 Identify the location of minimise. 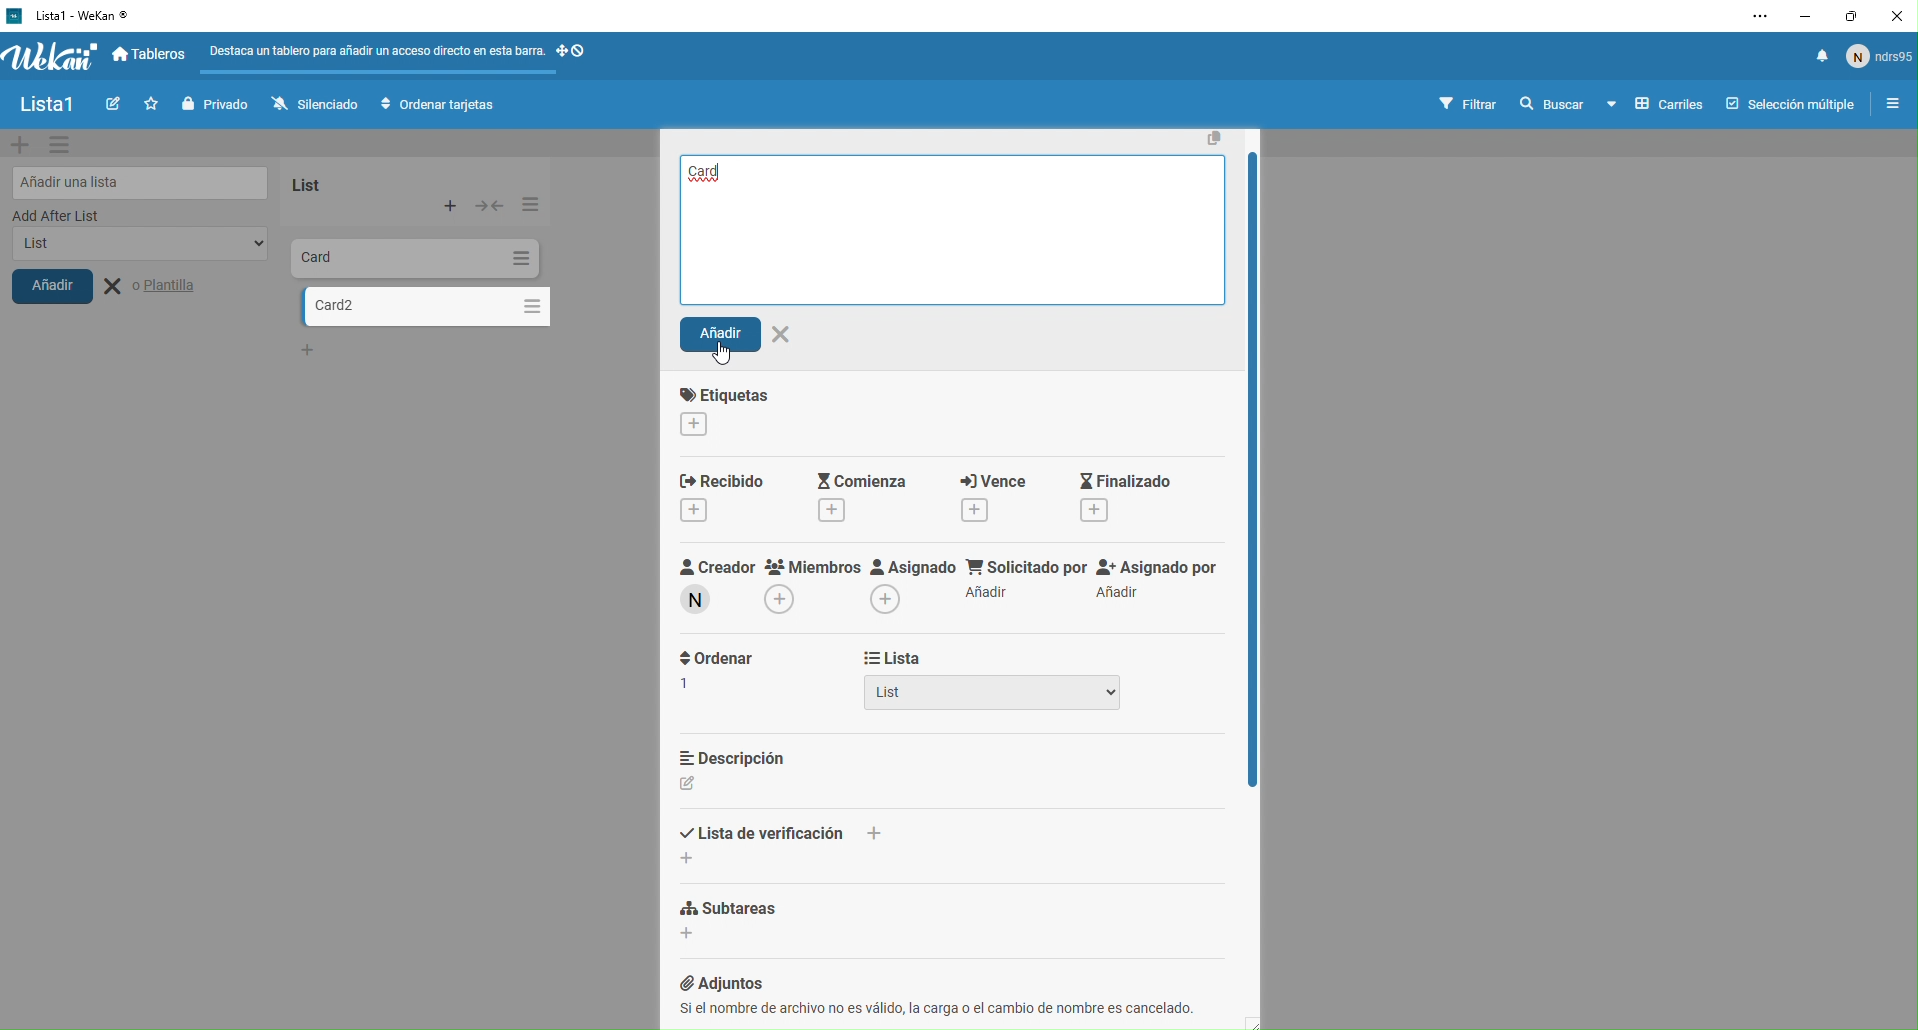
(1802, 15).